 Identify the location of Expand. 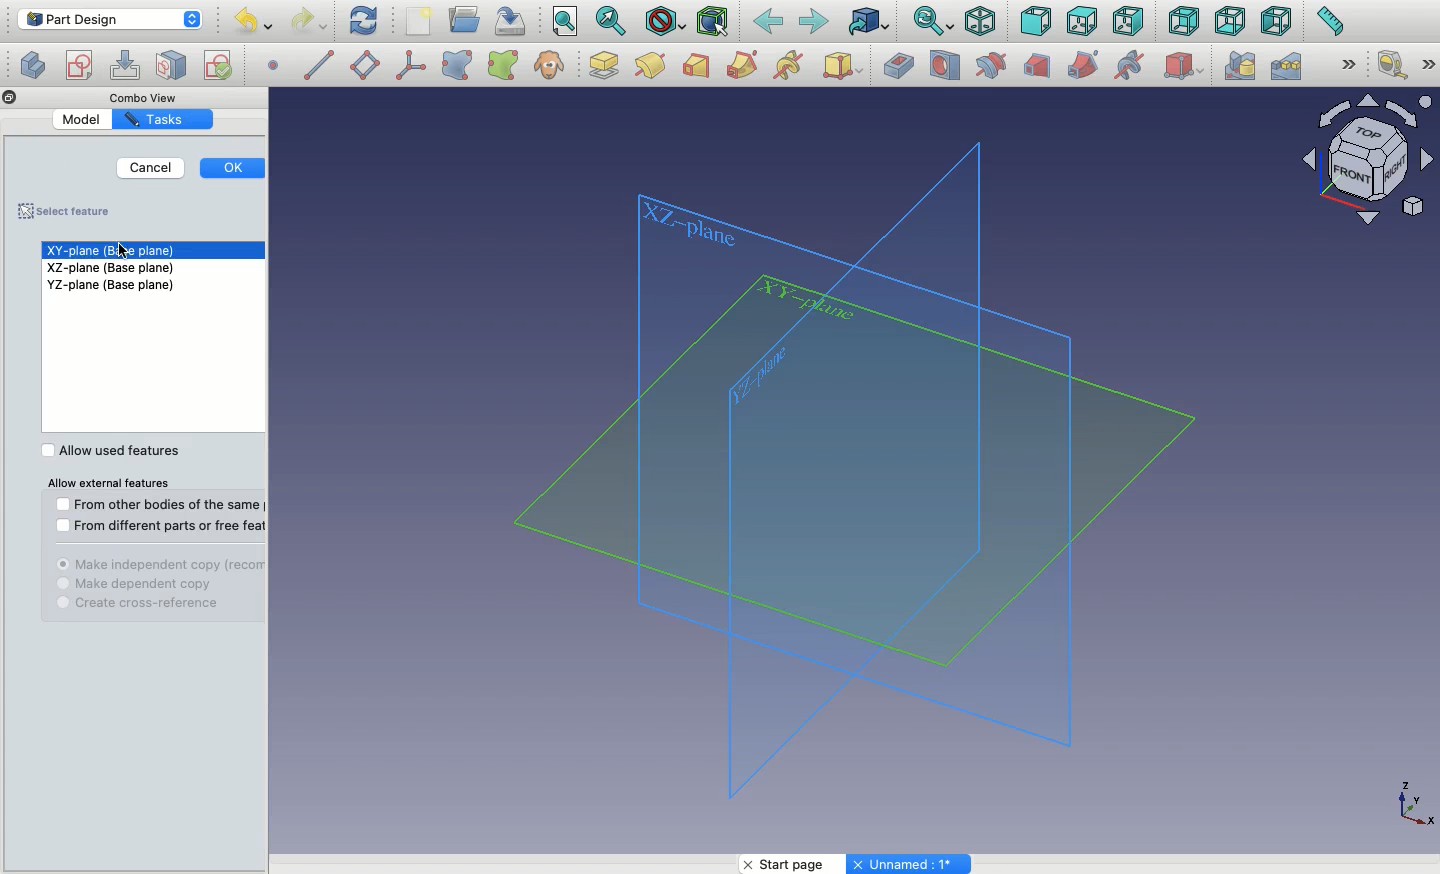
(1428, 65).